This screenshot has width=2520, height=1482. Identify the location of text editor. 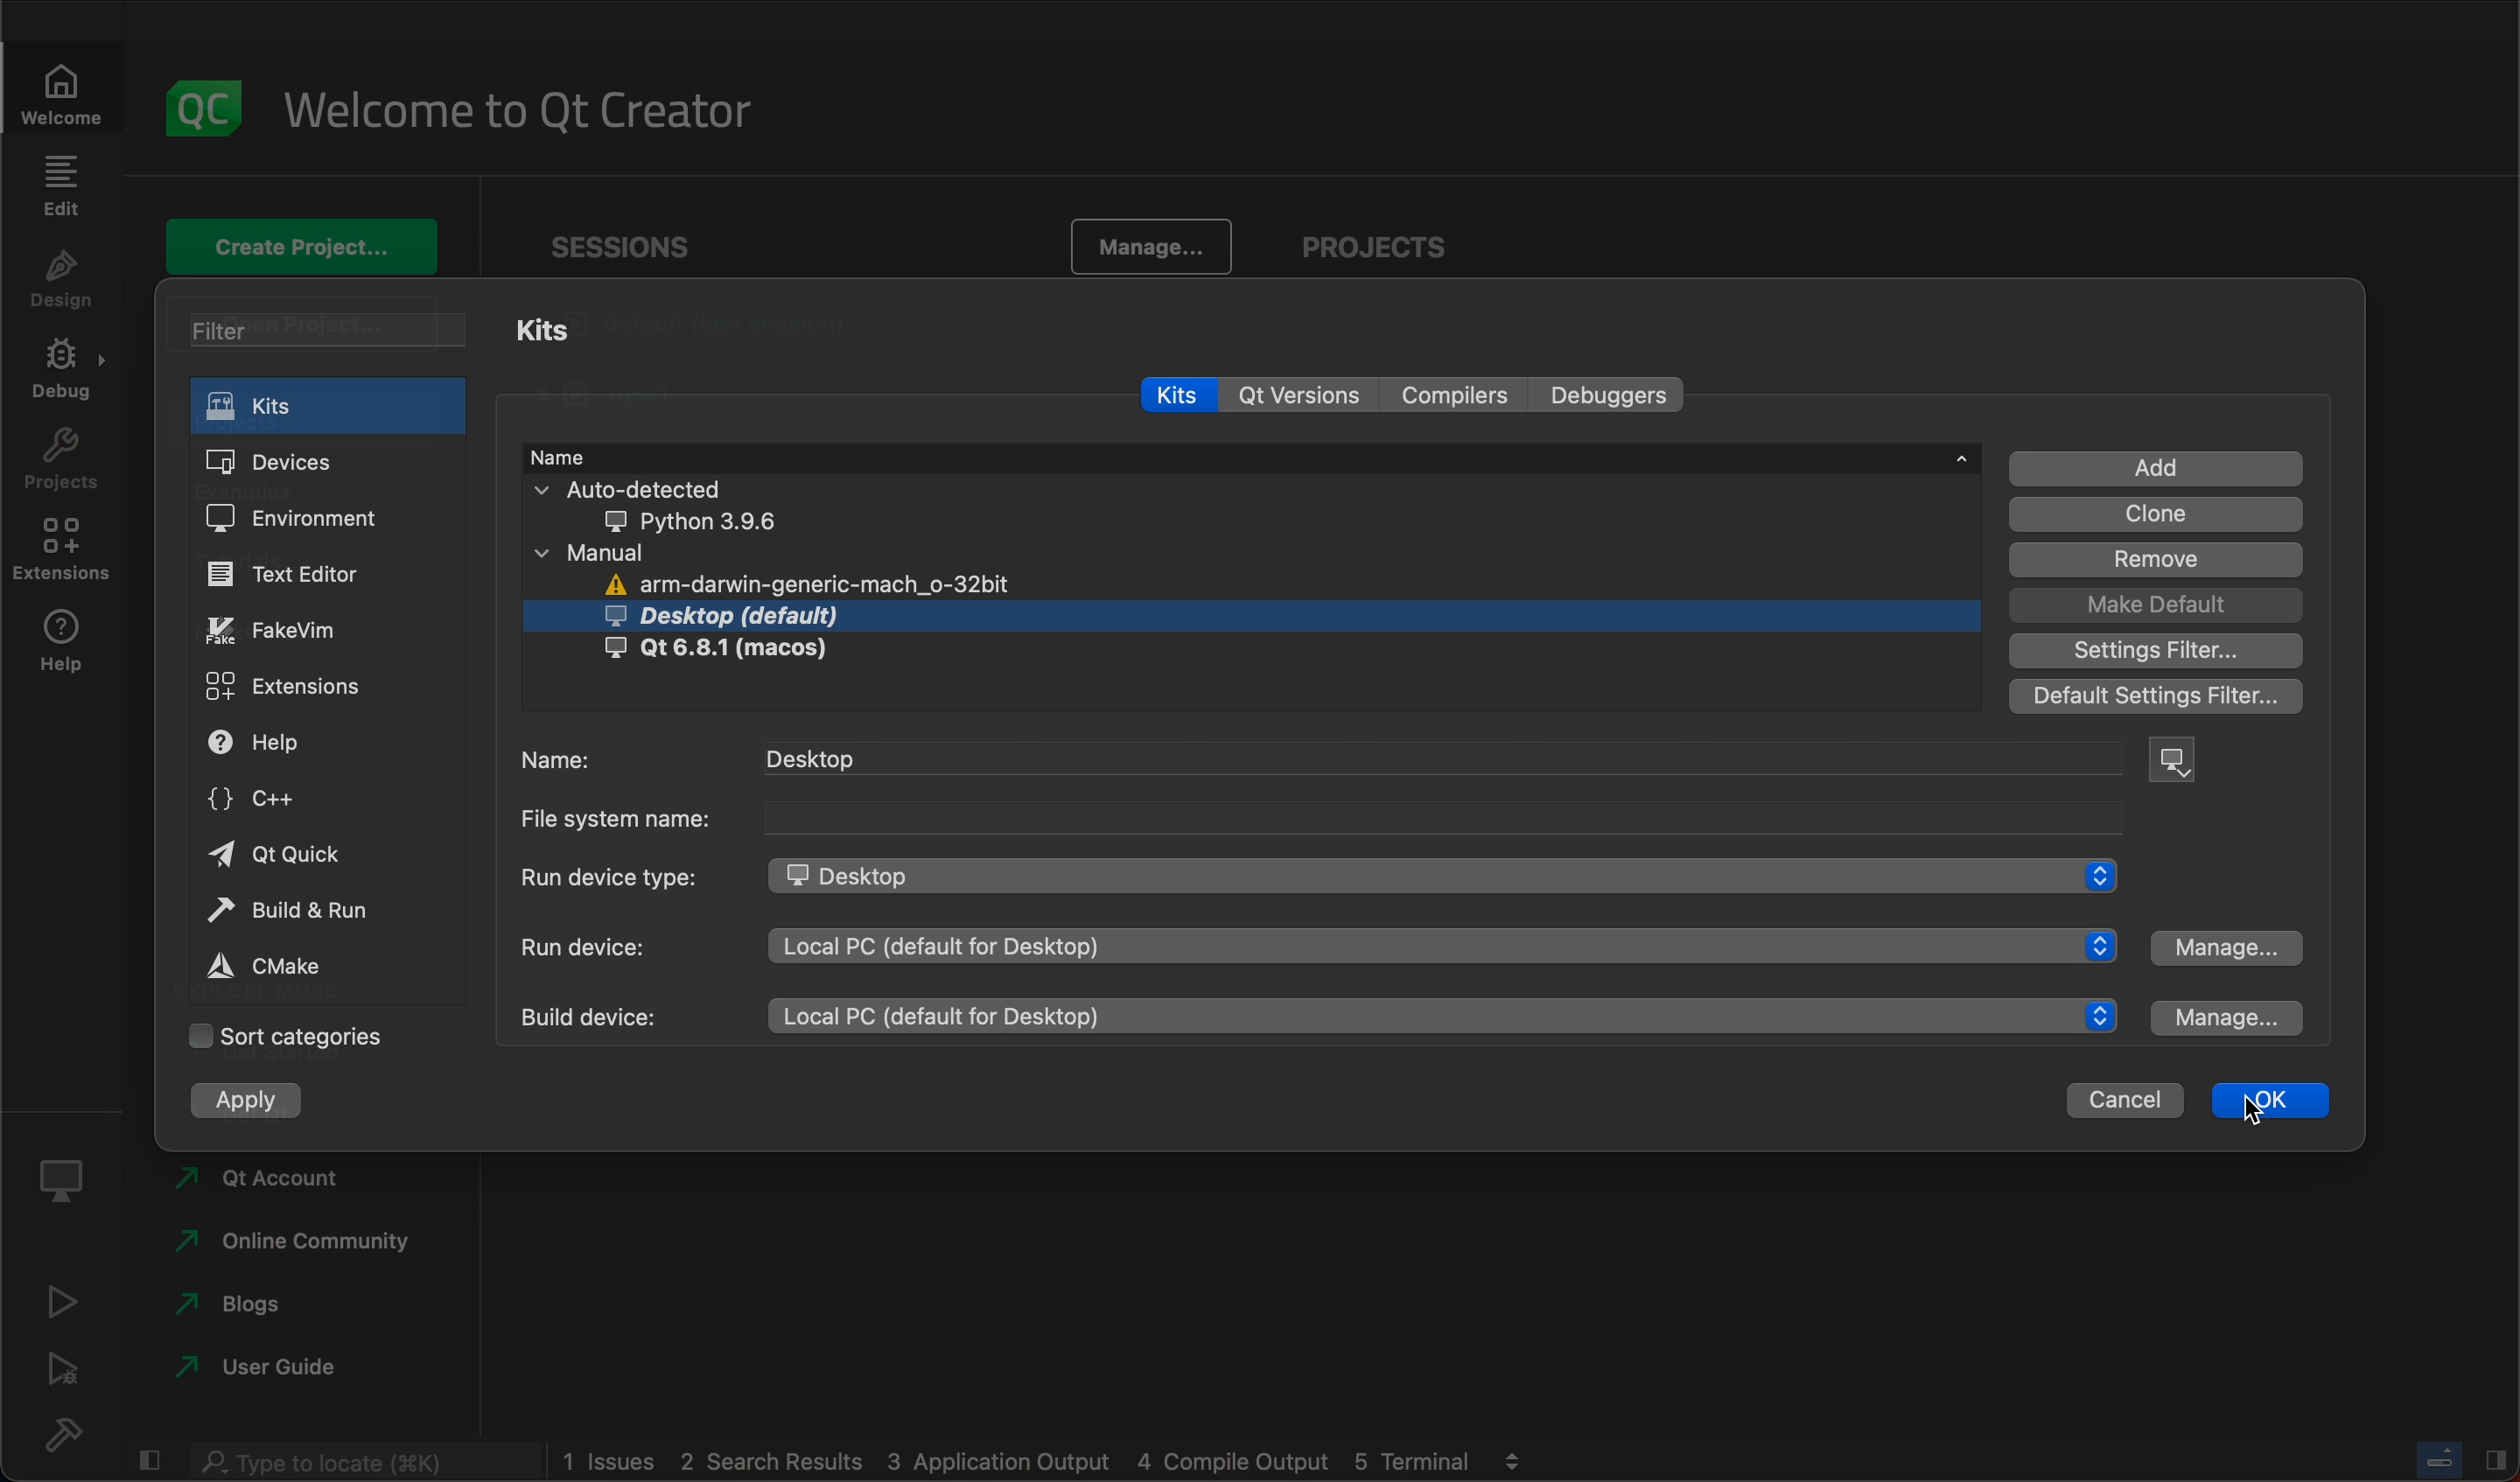
(298, 575).